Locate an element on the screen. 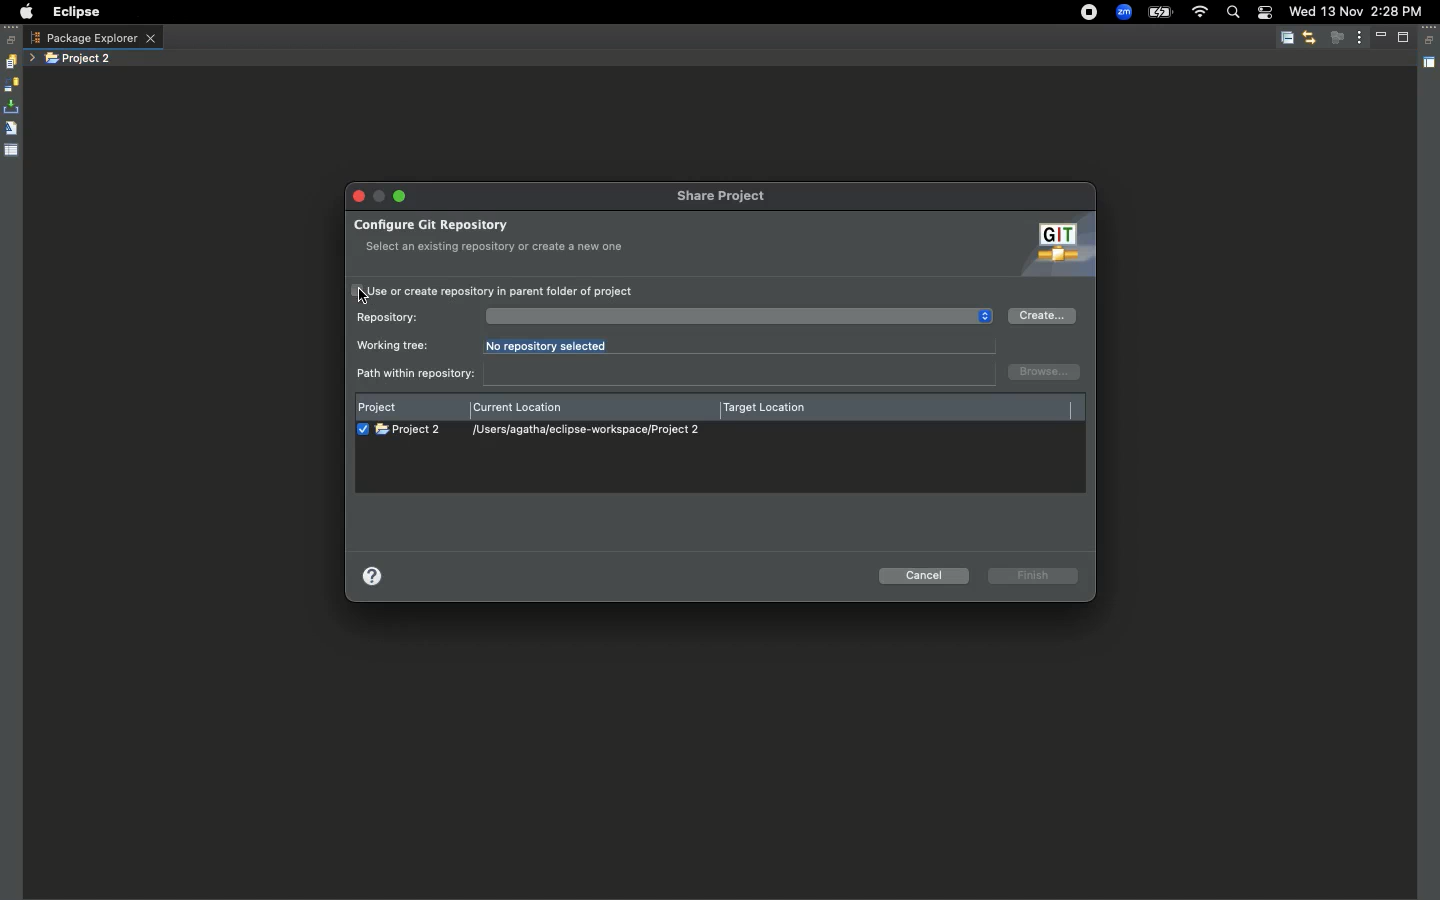 The width and height of the screenshot is (1440, 900). Increase/decrease buttons is located at coordinates (984, 317).